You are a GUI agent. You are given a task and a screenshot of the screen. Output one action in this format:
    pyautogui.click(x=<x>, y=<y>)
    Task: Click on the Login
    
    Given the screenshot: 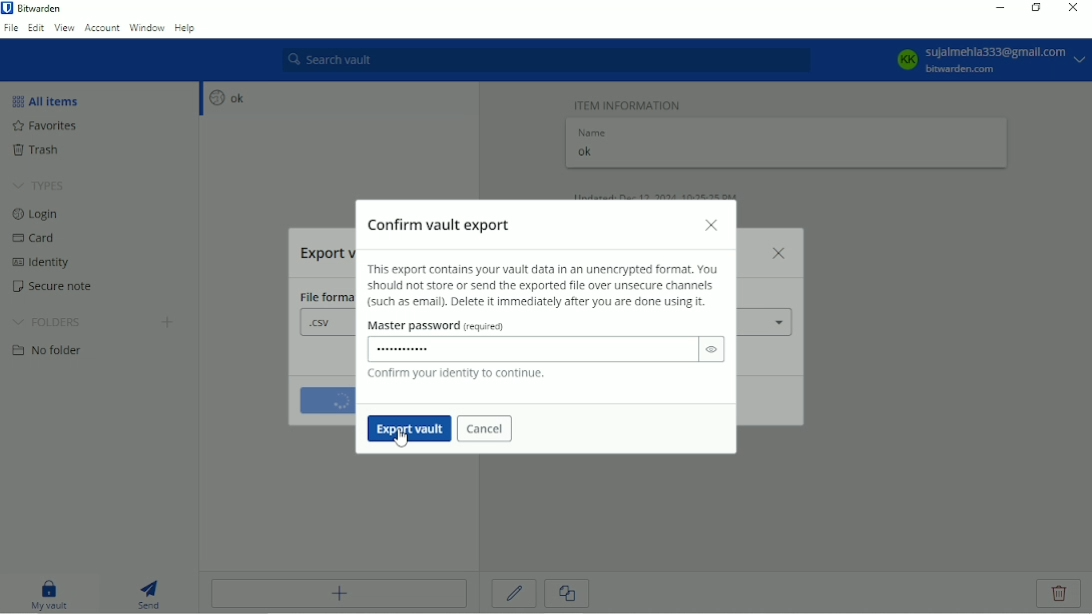 What is the action you would take?
    pyautogui.click(x=36, y=214)
    